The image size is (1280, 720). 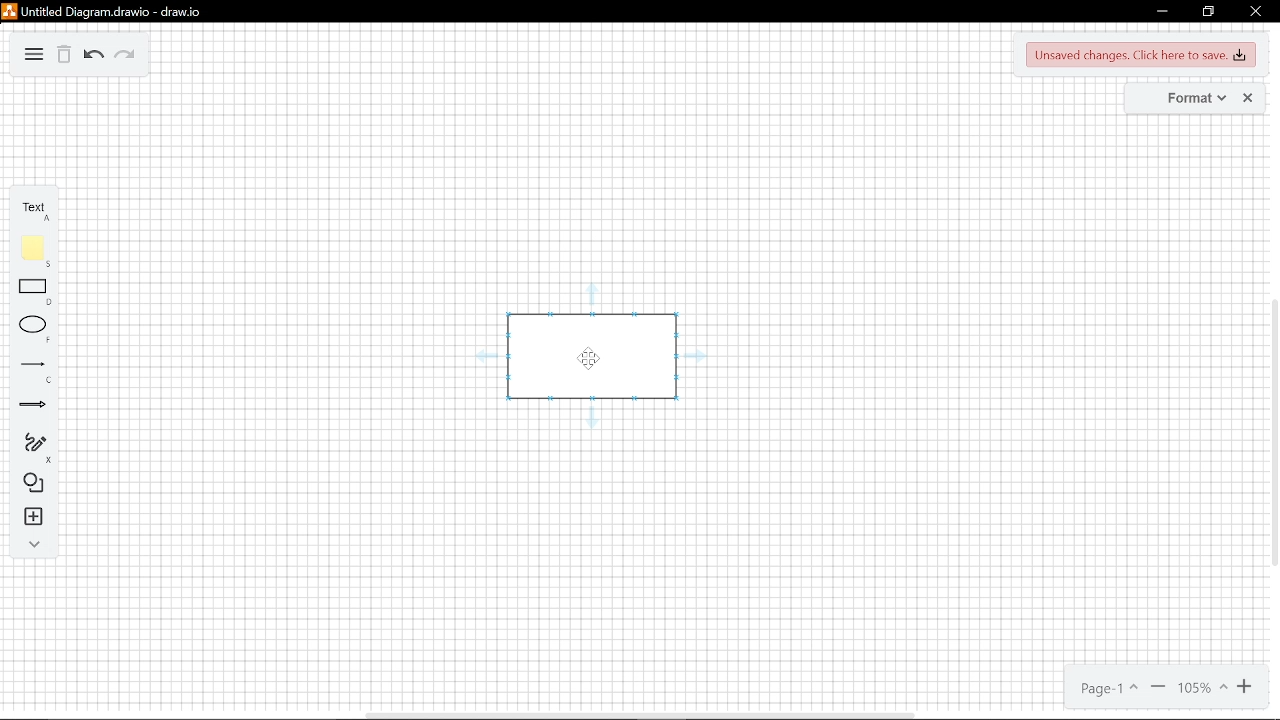 I want to click on zoom out, so click(x=1158, y=685).